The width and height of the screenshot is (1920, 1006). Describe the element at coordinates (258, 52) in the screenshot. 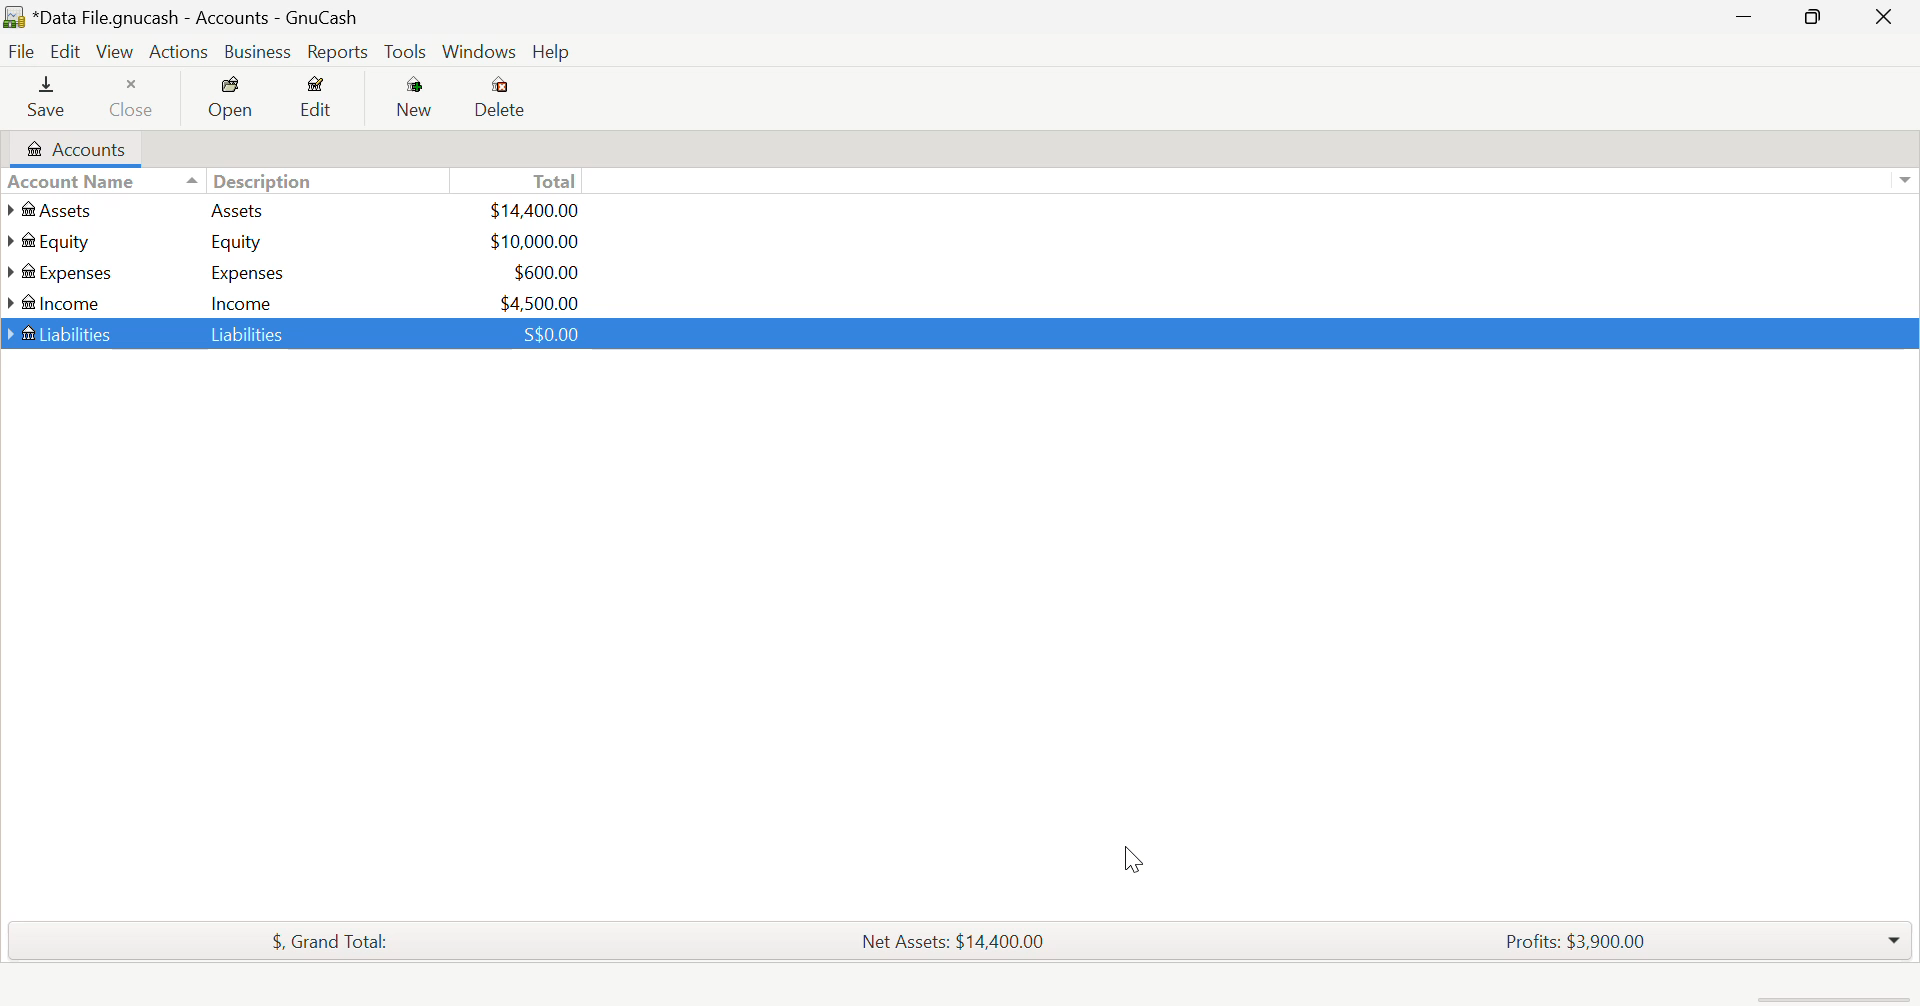

I see `Business` at that location.